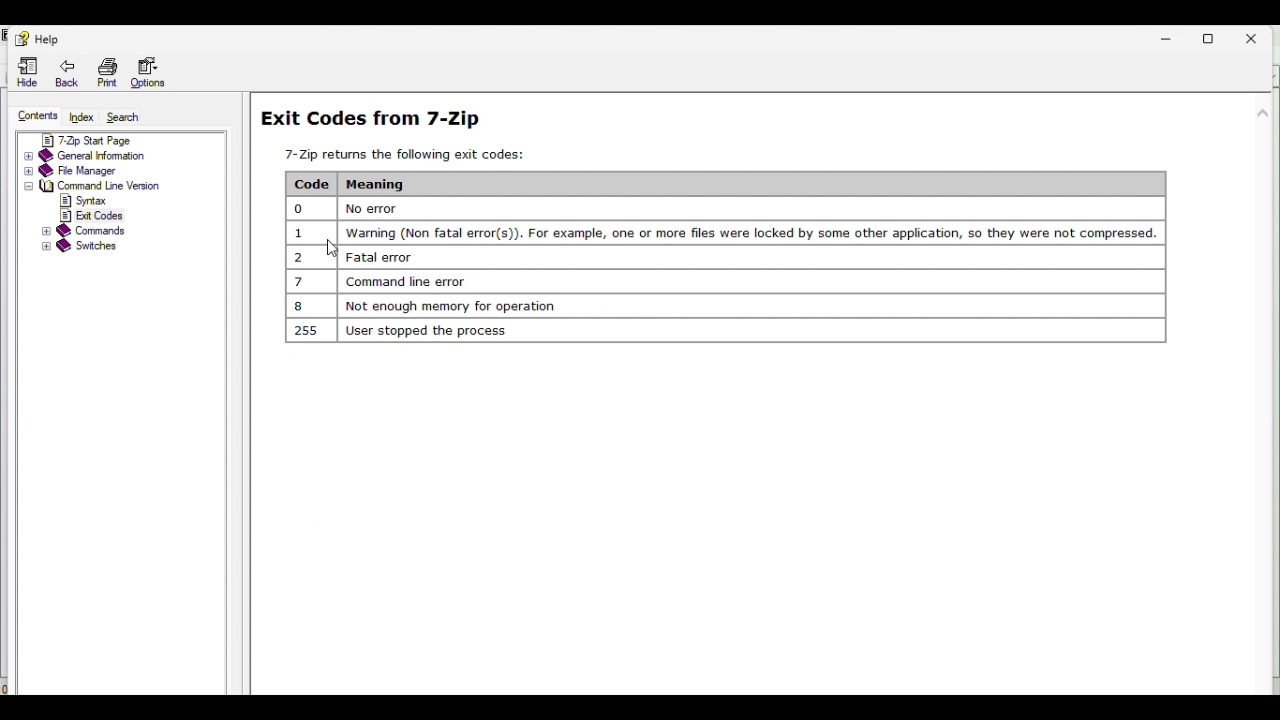 The height and width of the screenshot is (720, 1280). What do you see at coordinates (135, 118) in the screenshot?
I see `Search` at bounding box center [135, 118].